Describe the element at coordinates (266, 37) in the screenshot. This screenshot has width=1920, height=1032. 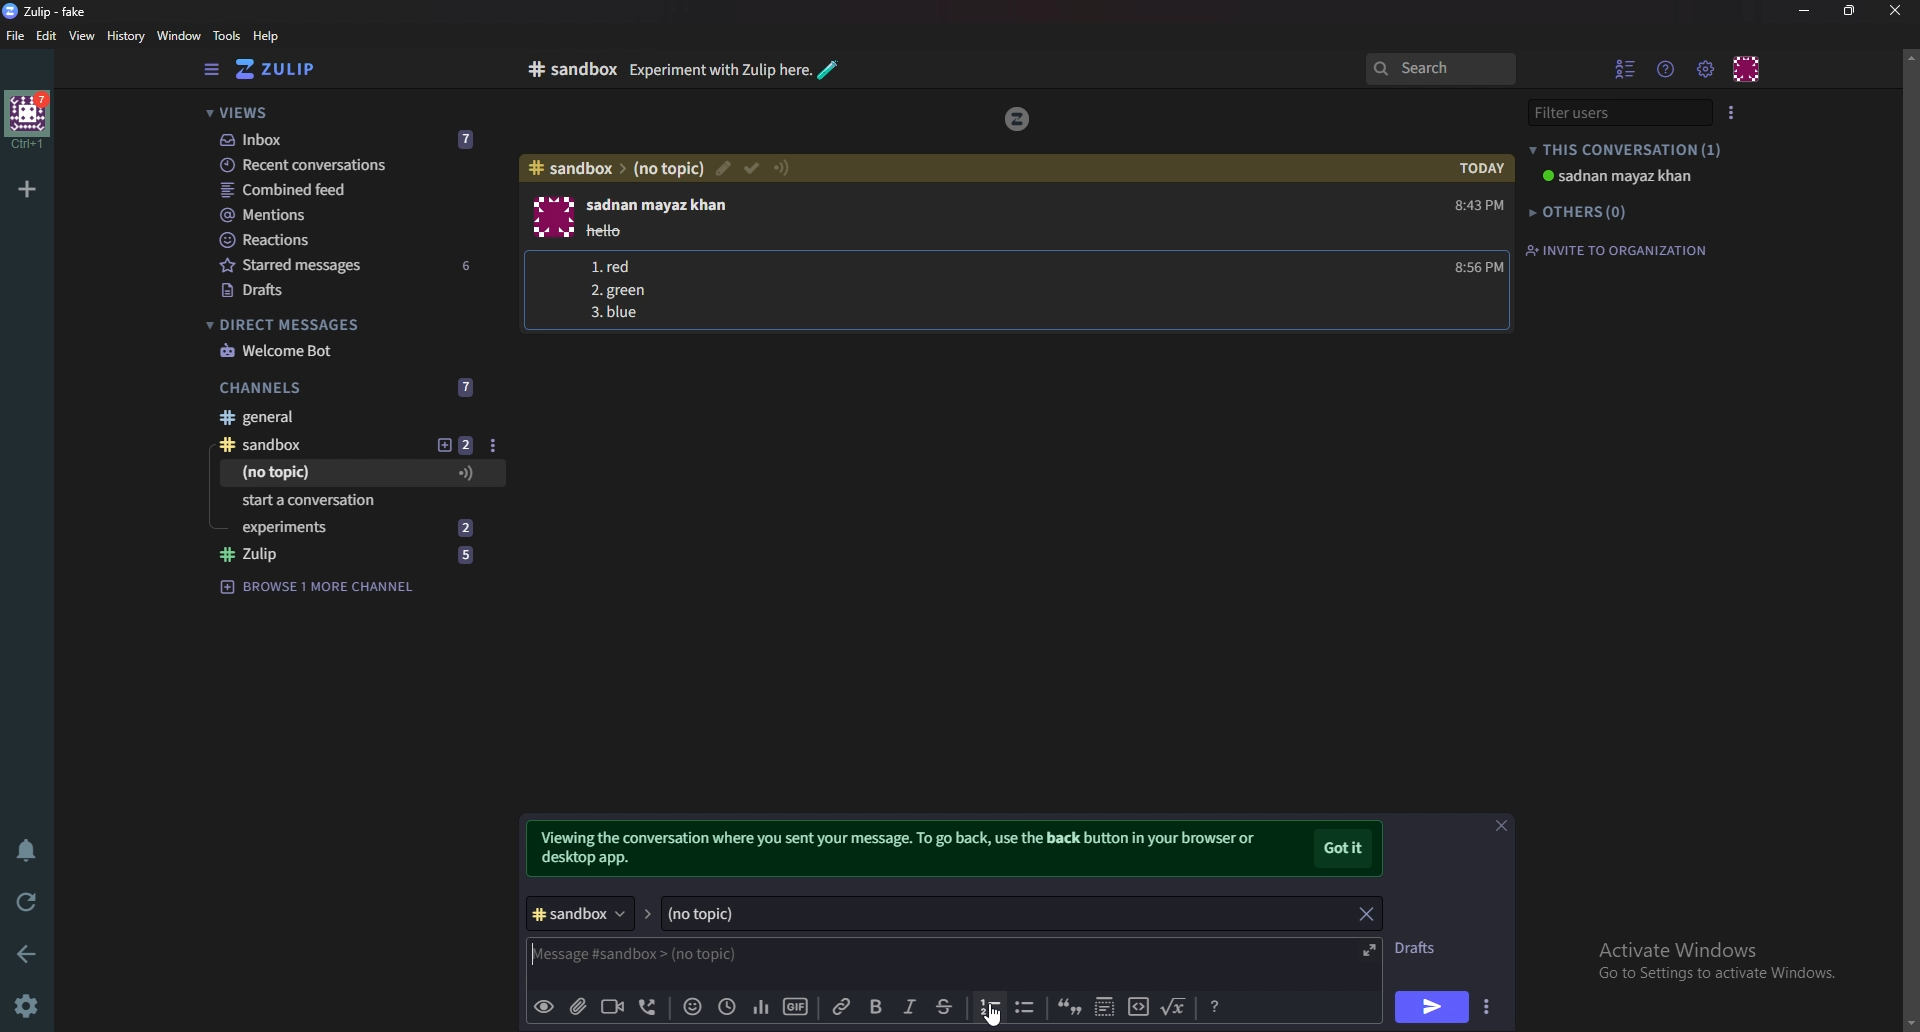
I see `help` at that location.